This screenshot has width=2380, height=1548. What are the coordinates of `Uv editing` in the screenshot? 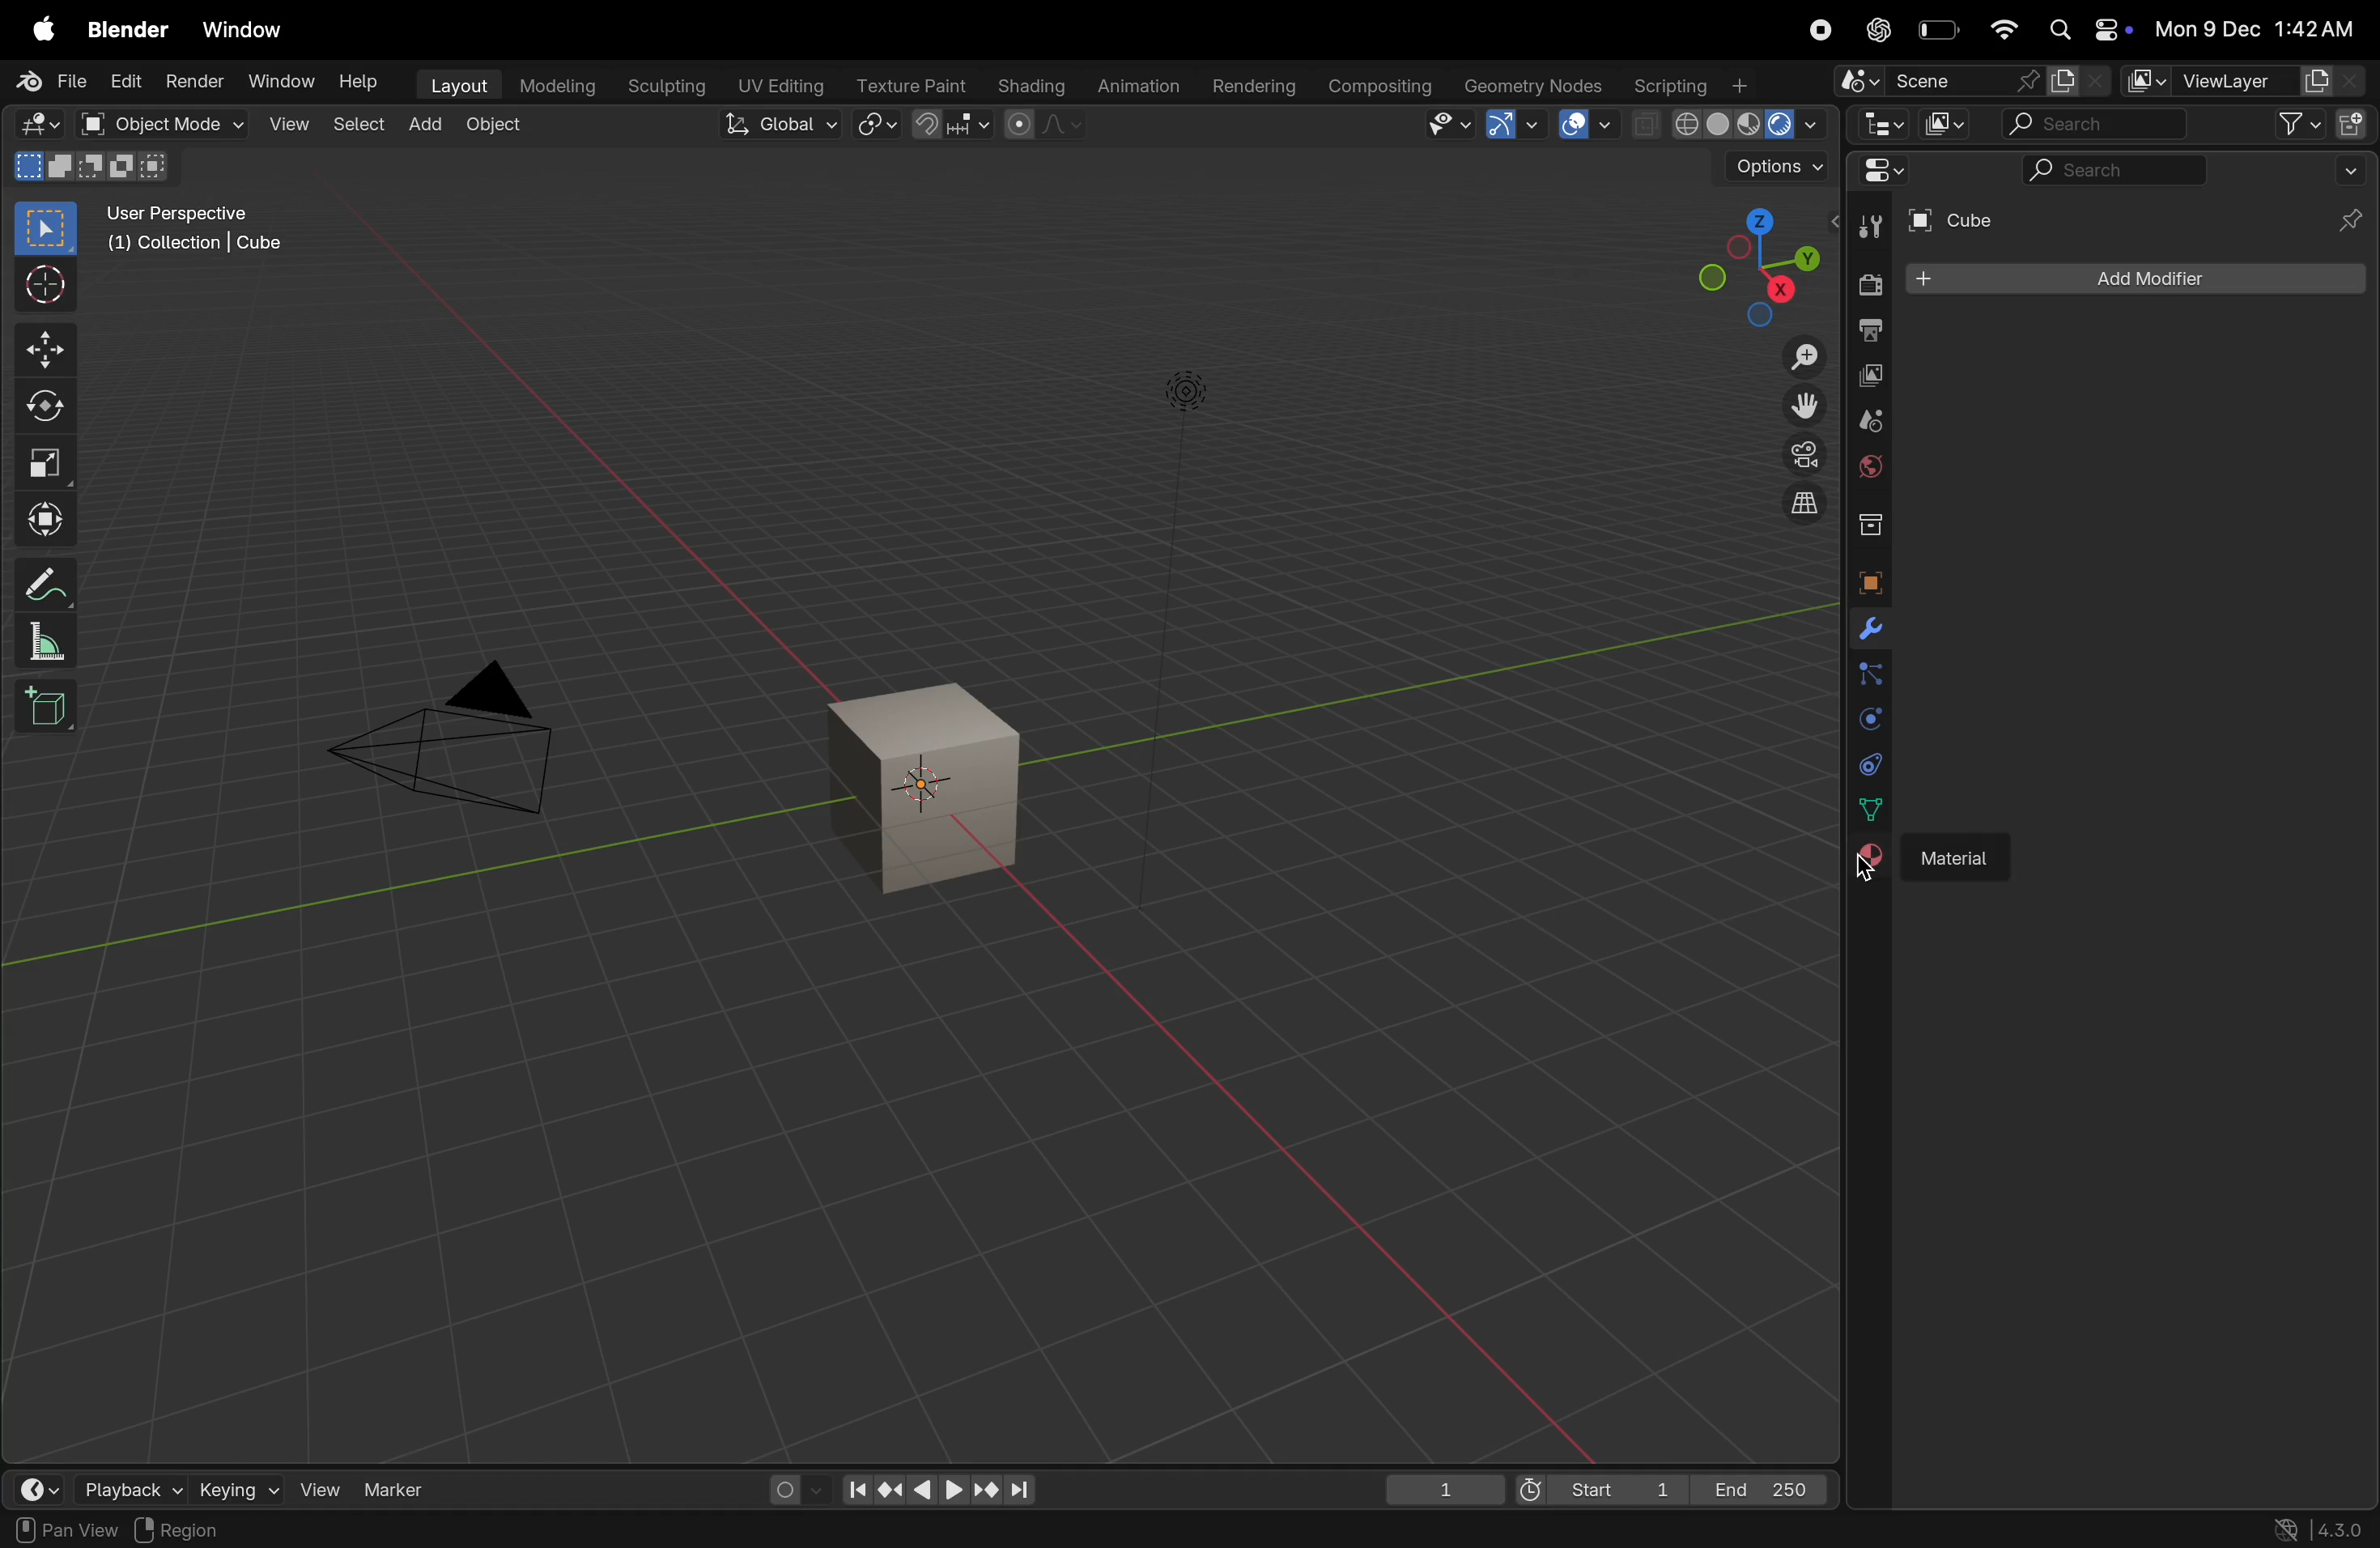 It's located at (778, 84).